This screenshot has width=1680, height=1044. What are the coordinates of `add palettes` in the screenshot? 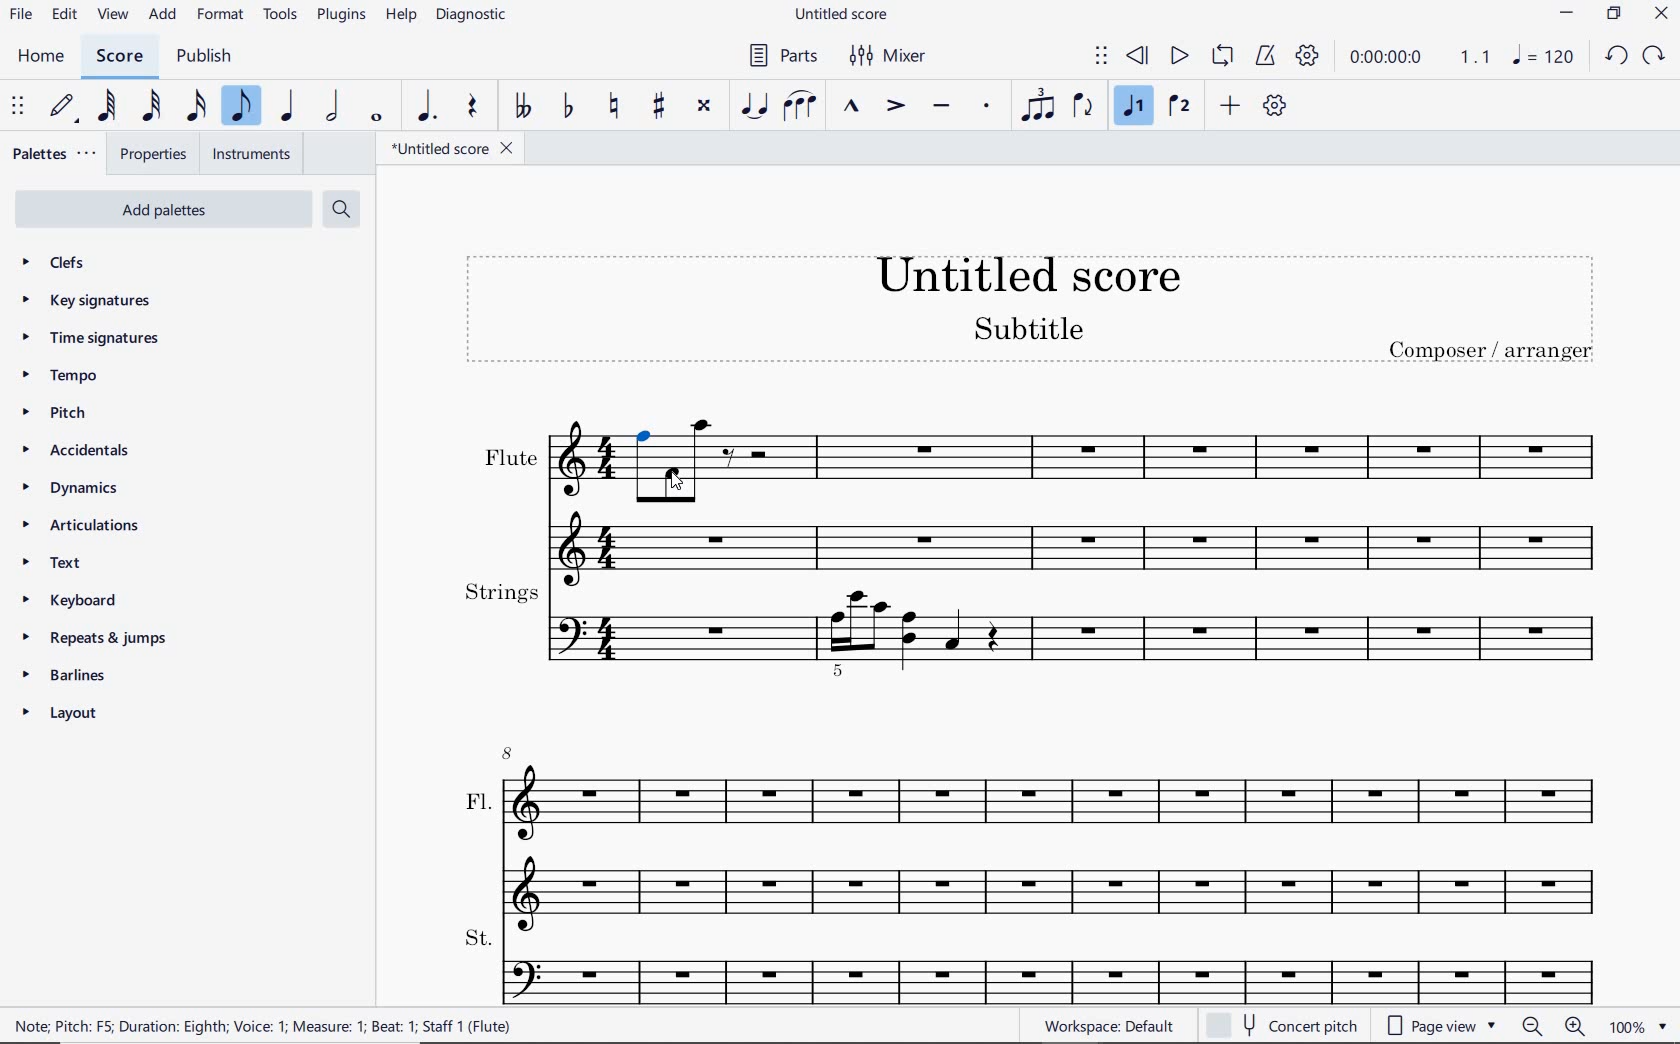 It's located at (171, 208).